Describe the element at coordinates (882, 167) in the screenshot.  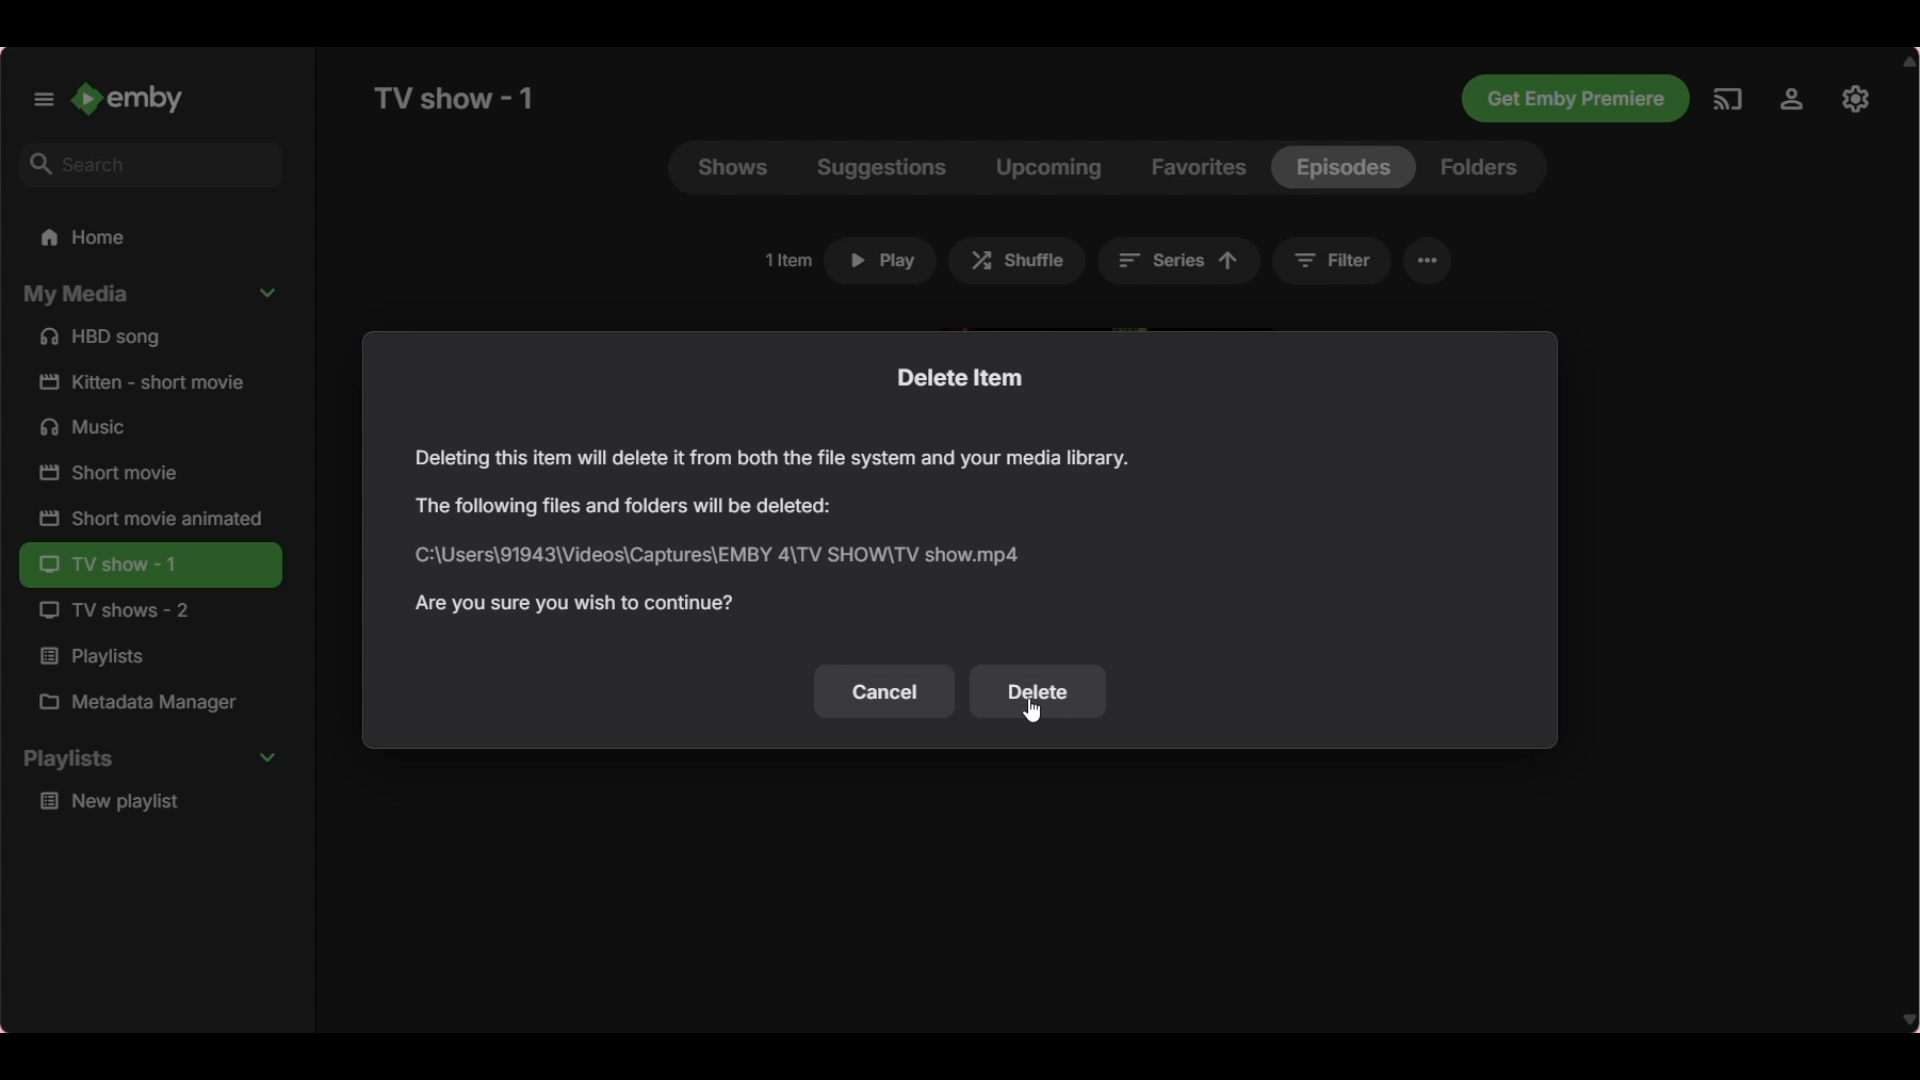
I see `Suggestions` at that location.